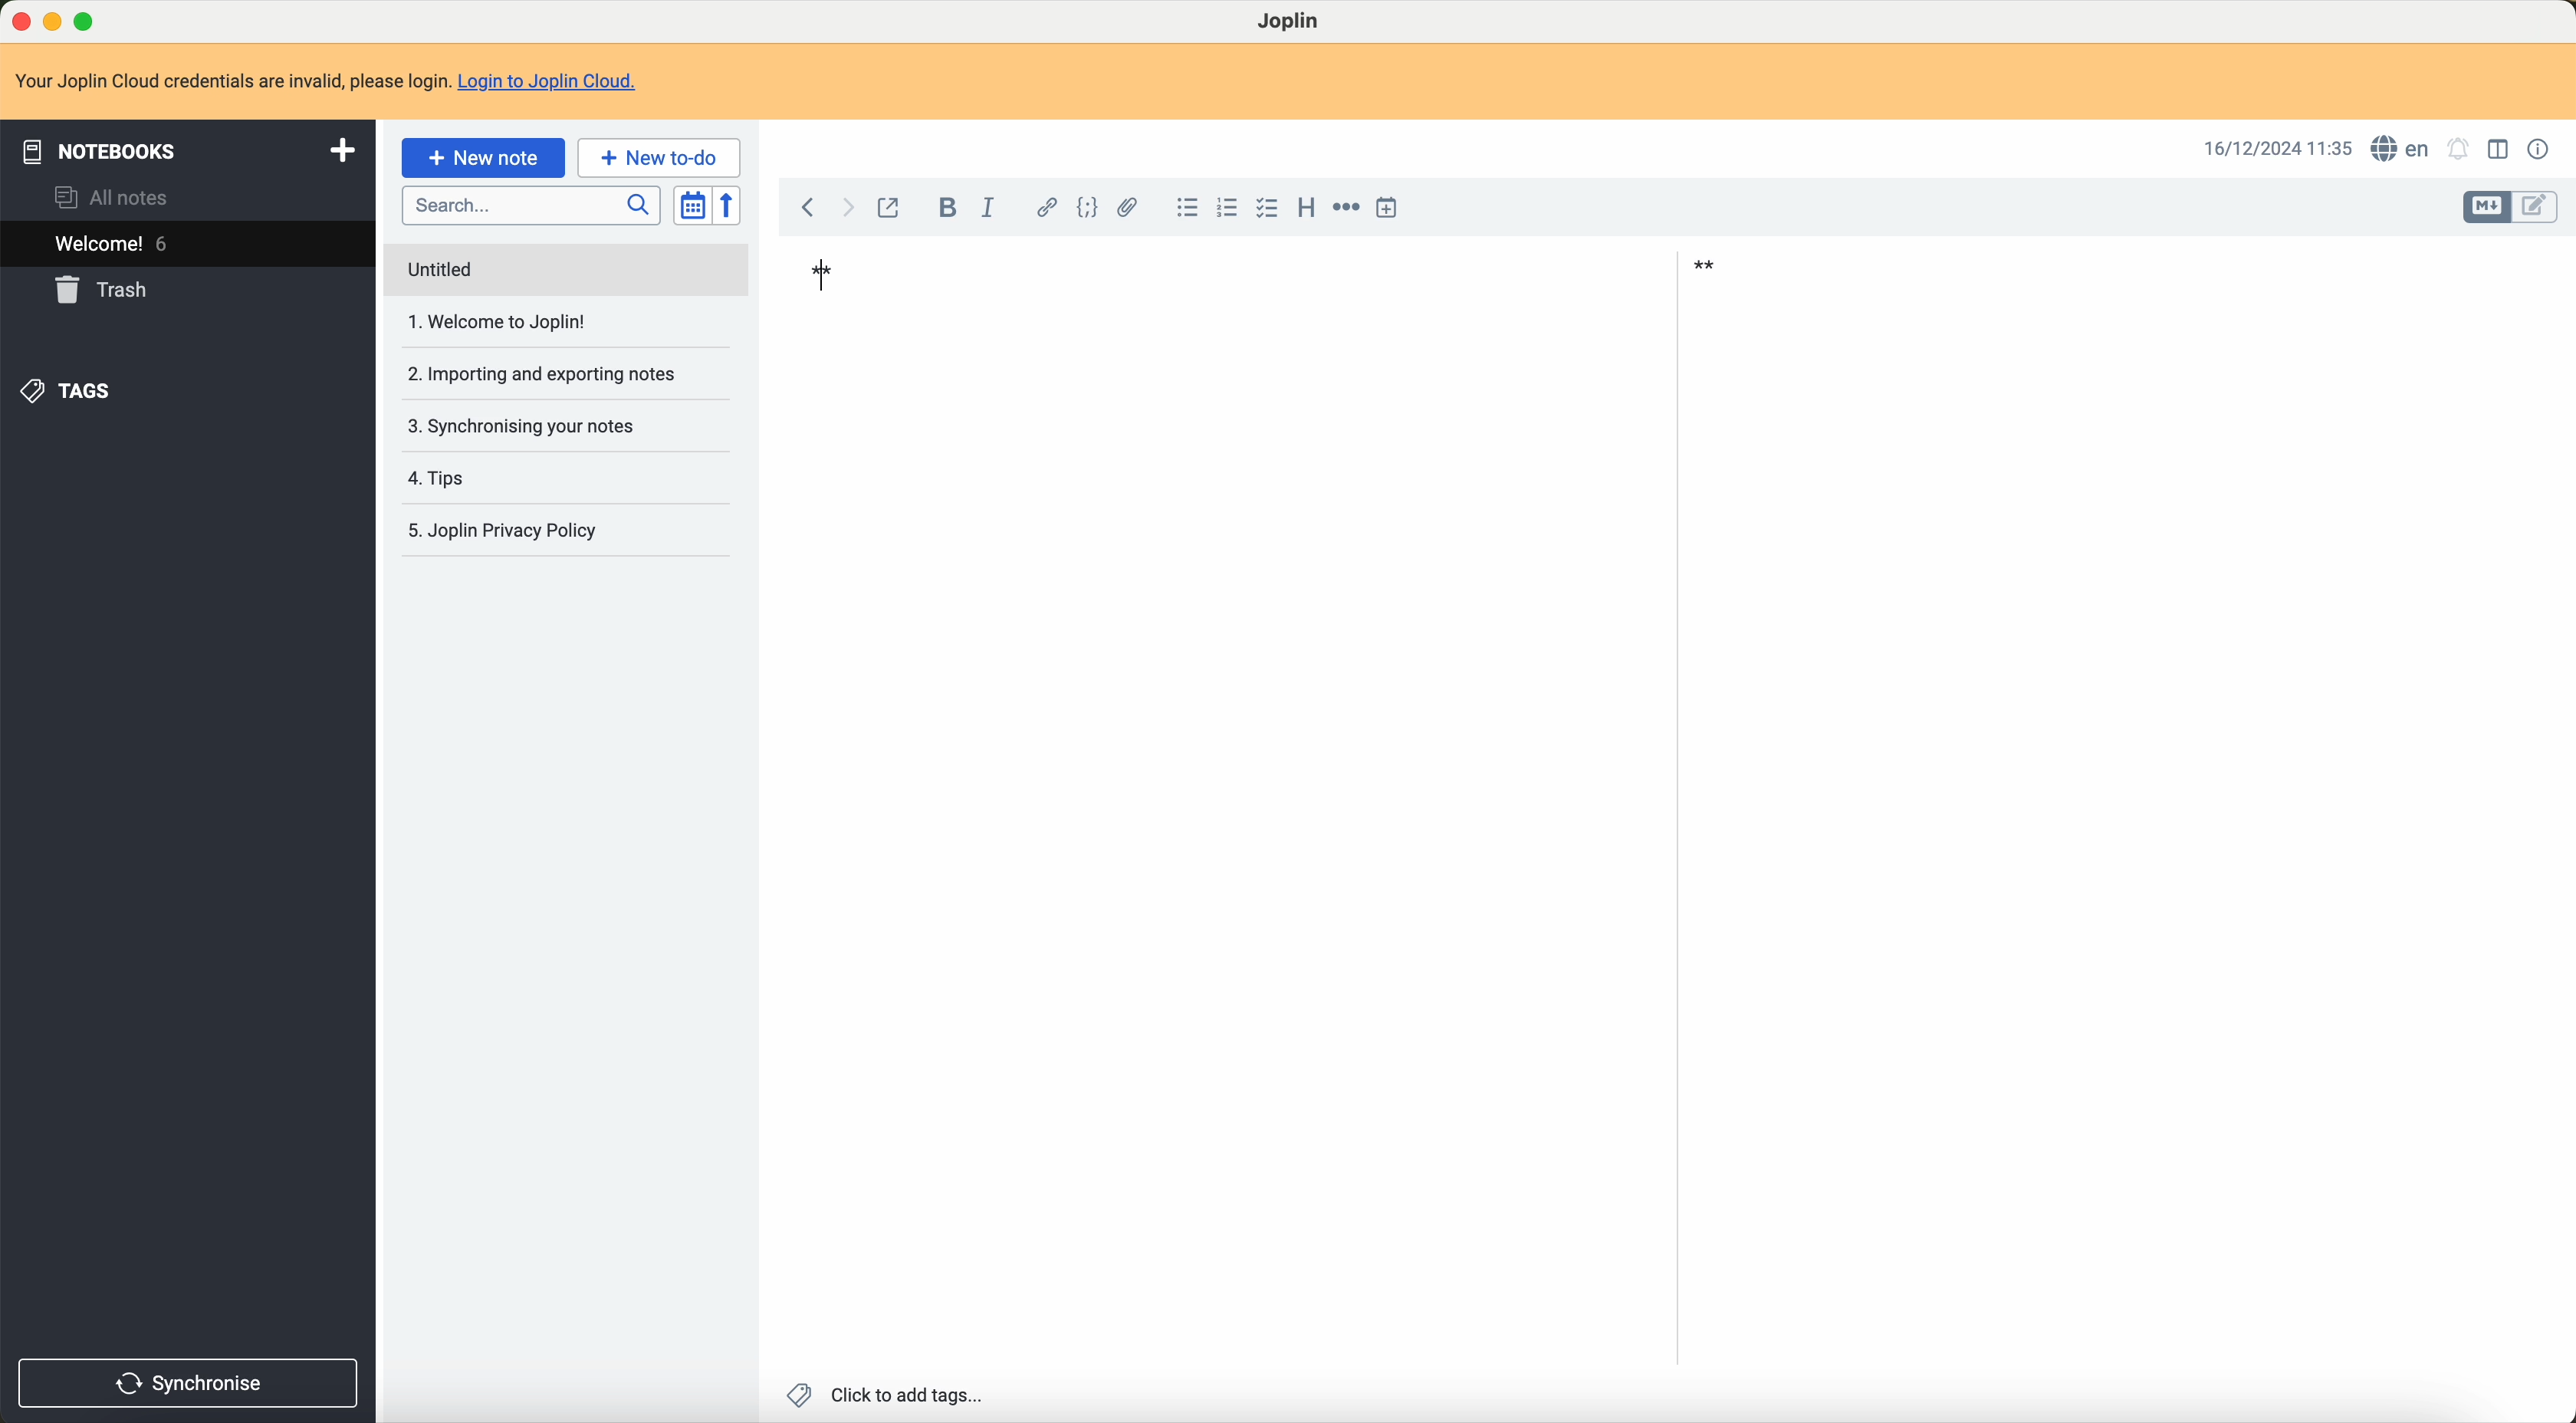  I want to click on synchronise, so click(191, 1382).